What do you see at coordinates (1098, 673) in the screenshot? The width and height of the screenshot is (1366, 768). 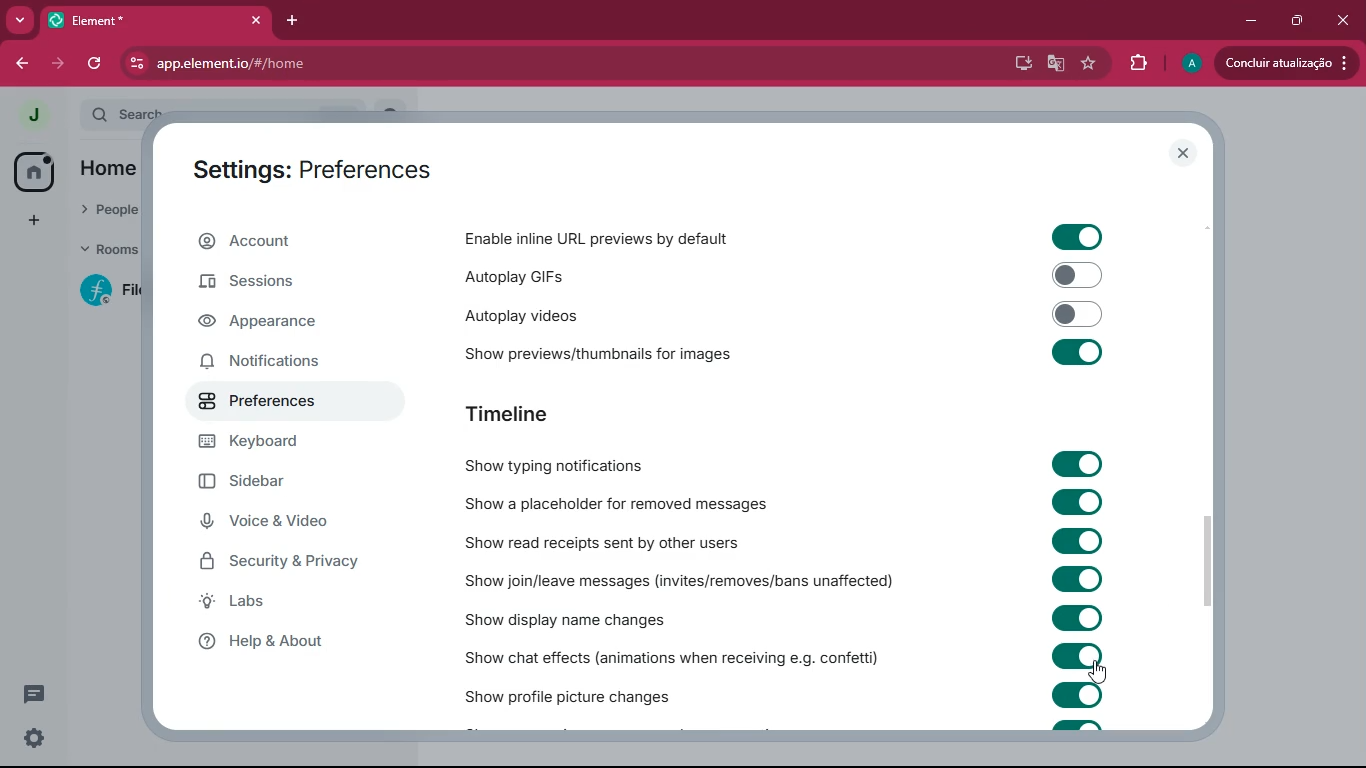 I see `cursor` at bounding box center [1098, 673].